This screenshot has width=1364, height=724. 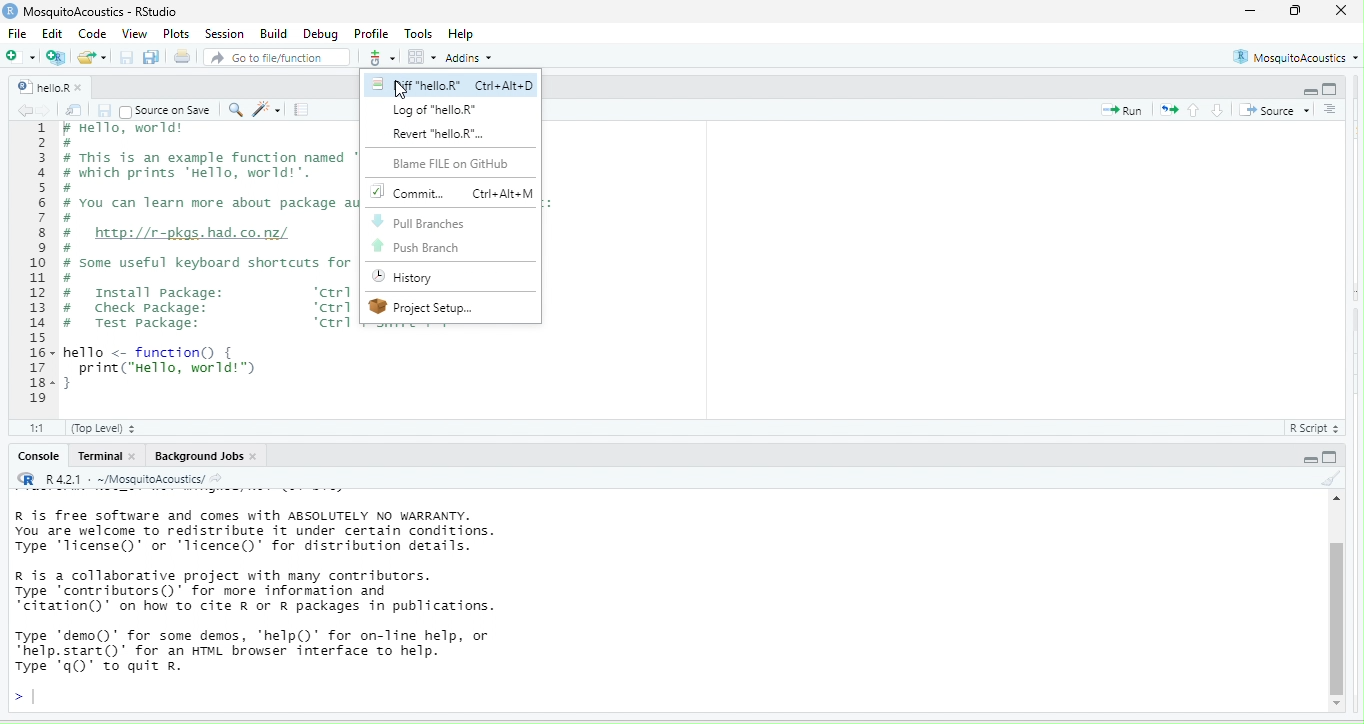 What do you see at coordinates (210, 254) in the screenshot?
I see `r Hello, worid®
#
# This is an example function named "hello"
# which prints "Hello, world! ".
#
# You can learn more about package authoring with Rstudio at:
#
#  http://r-pkgs.had.co.nz/
#
# some useful keyboard shortcuts for package authoring:
#
# Install package: ‘ctrl + shift + 8°
# Check package: ‘ctrl + shift +
# Test package: ‘ctrl + shift + T°
hello <- function {
print("Hello, world!™)
}` at bounding box center [210, 254].